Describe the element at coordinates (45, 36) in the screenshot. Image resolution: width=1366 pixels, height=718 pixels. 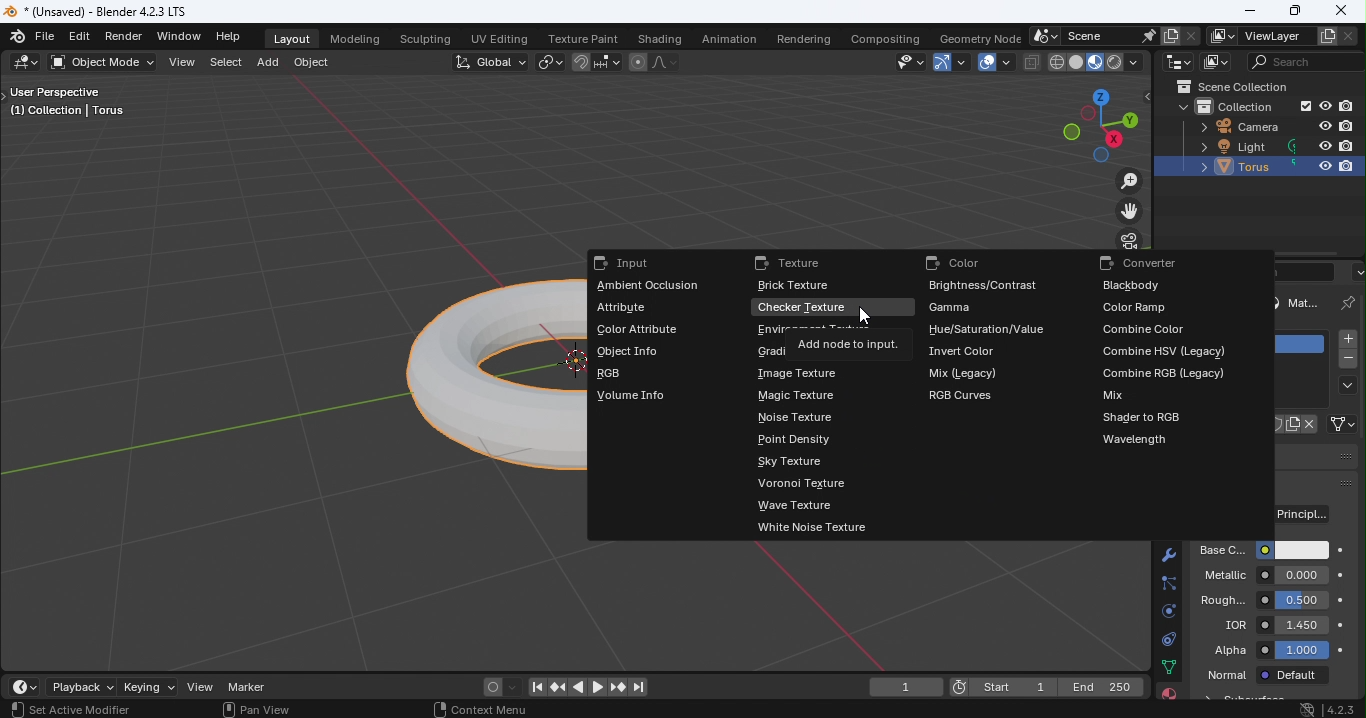
I see `File` at that location.